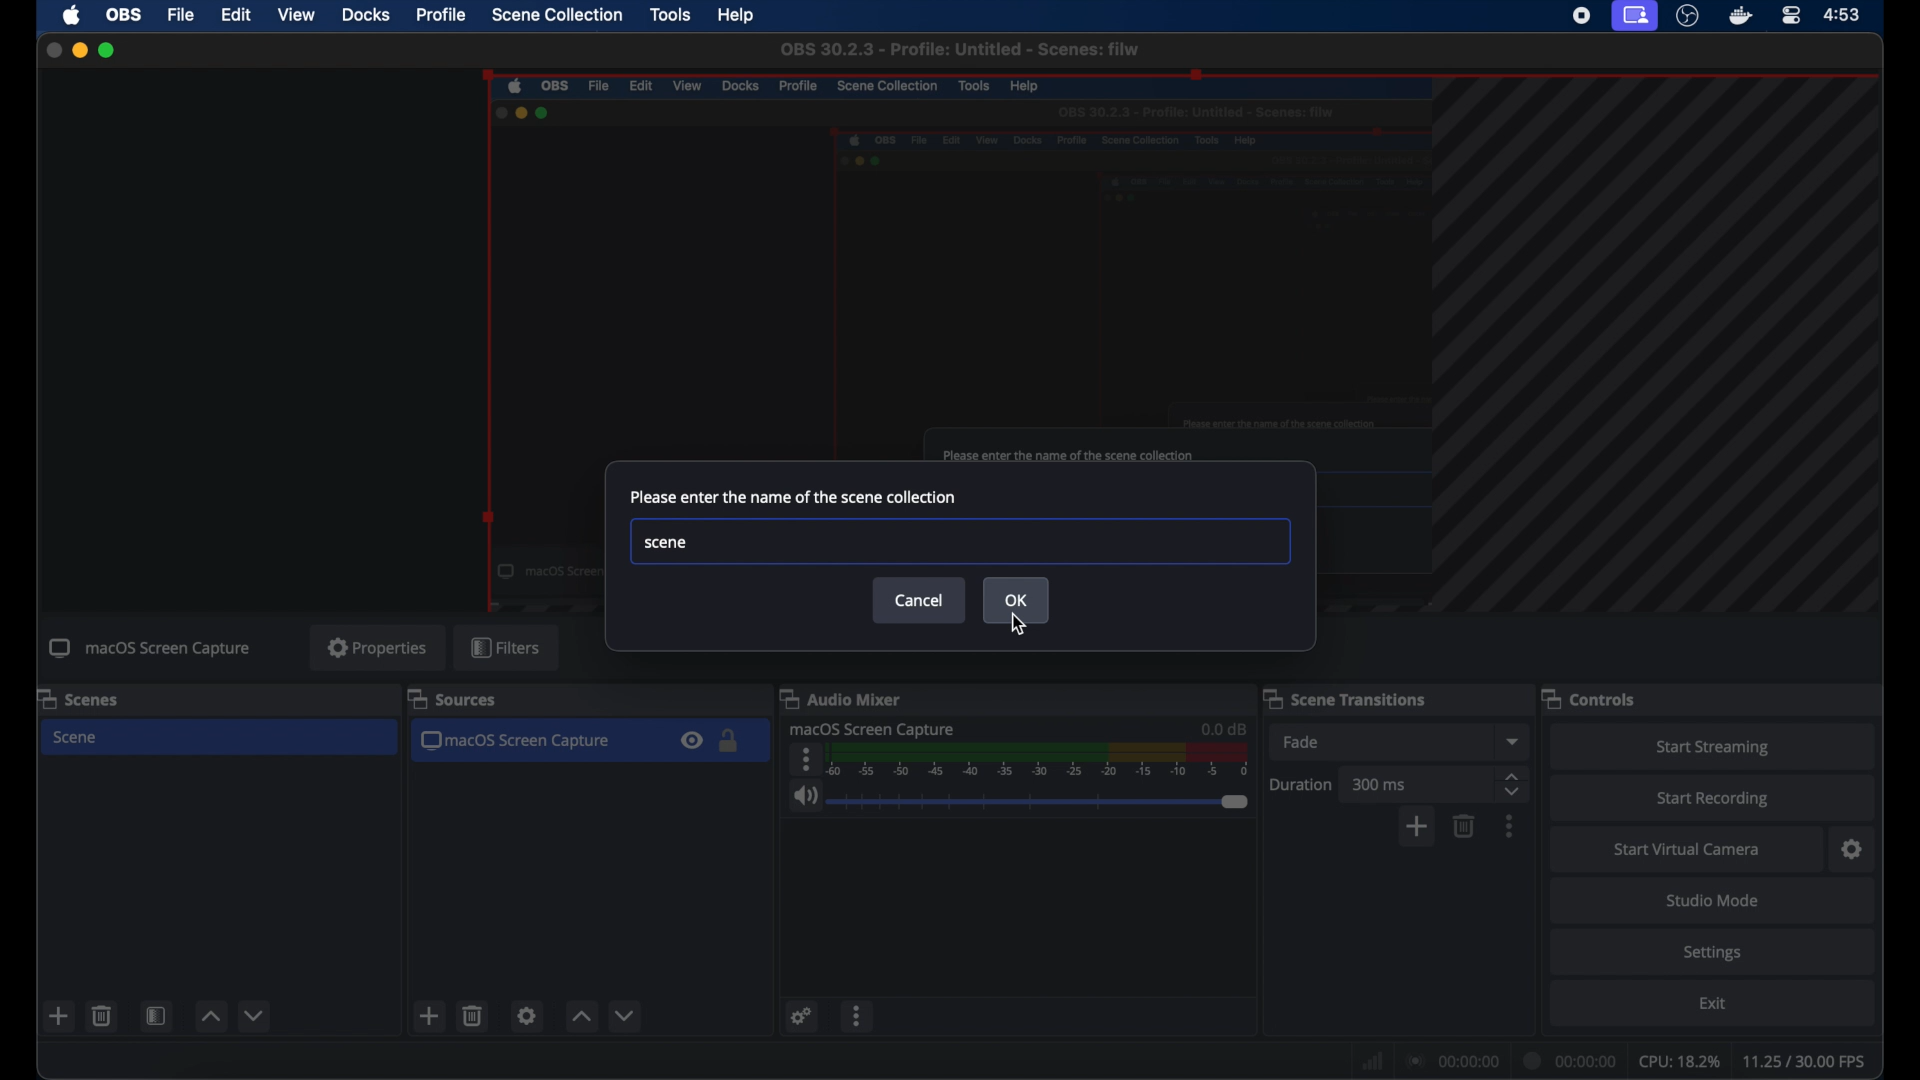 The image size is (1920, 1080). I want to click on sources, so click(452, 700).